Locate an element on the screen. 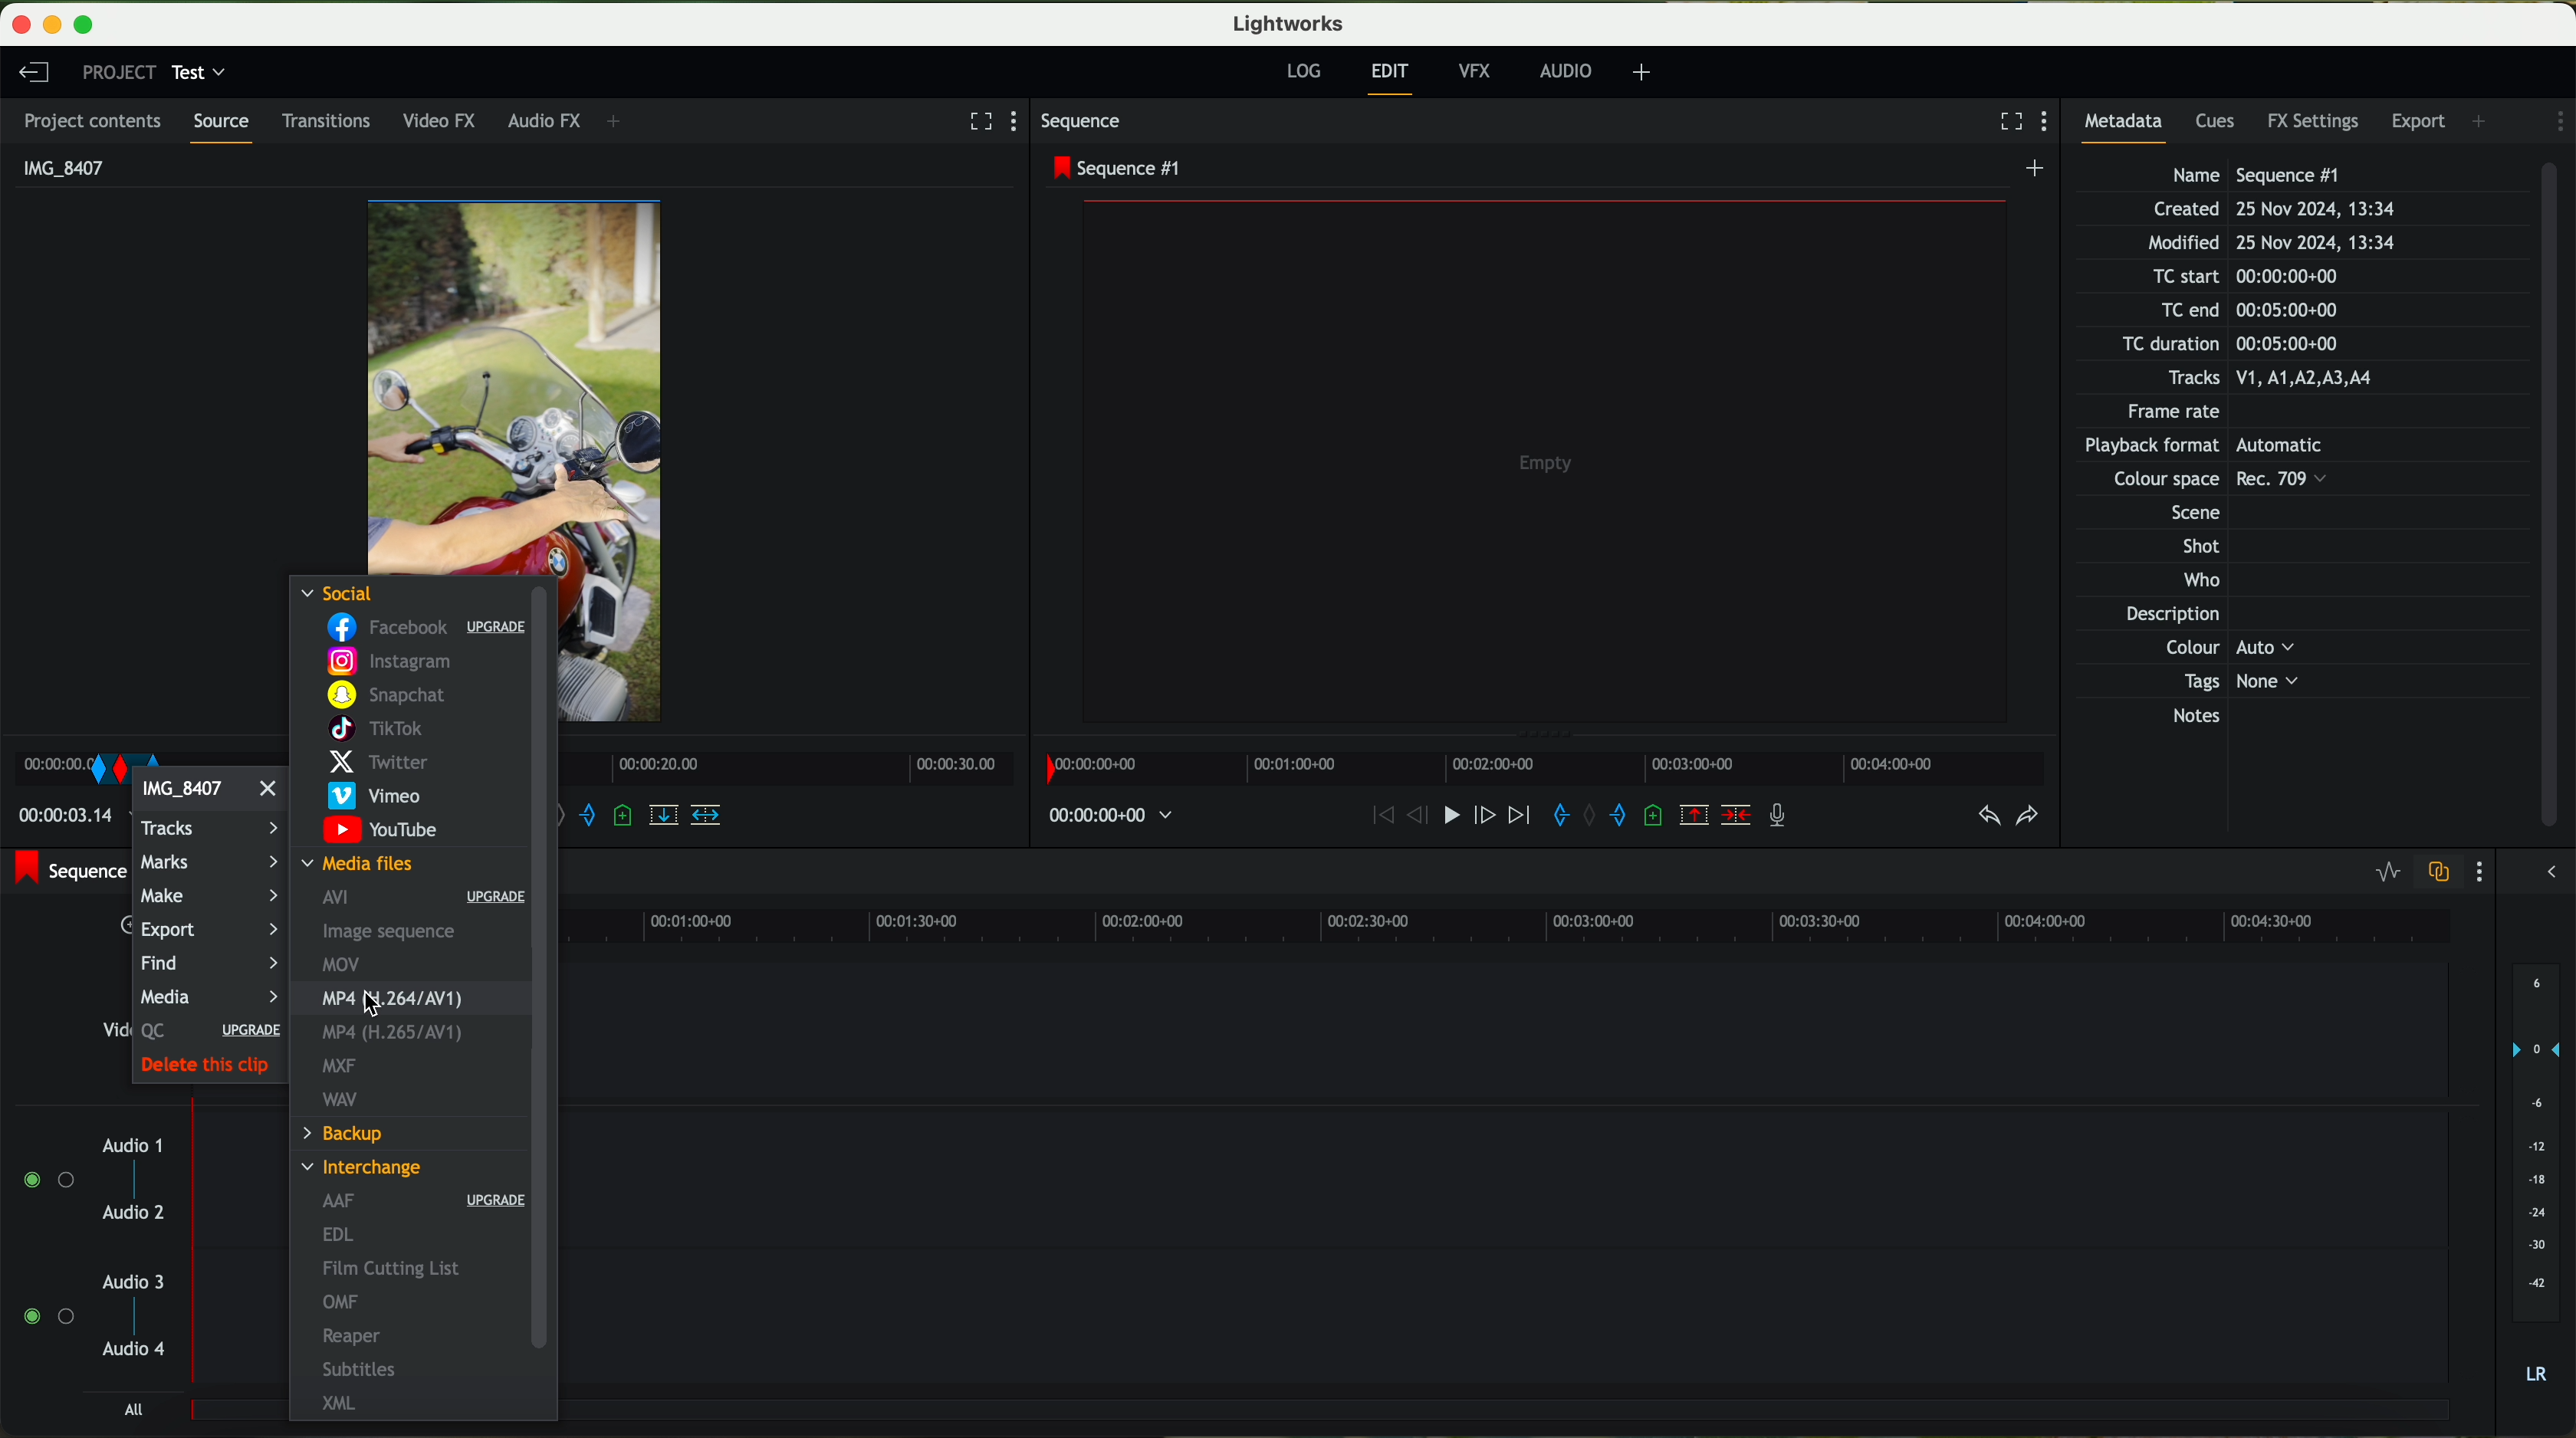 This screenshot has height=1438, width=2576. nudge one frame foward is located at coordinates (1479, 816).